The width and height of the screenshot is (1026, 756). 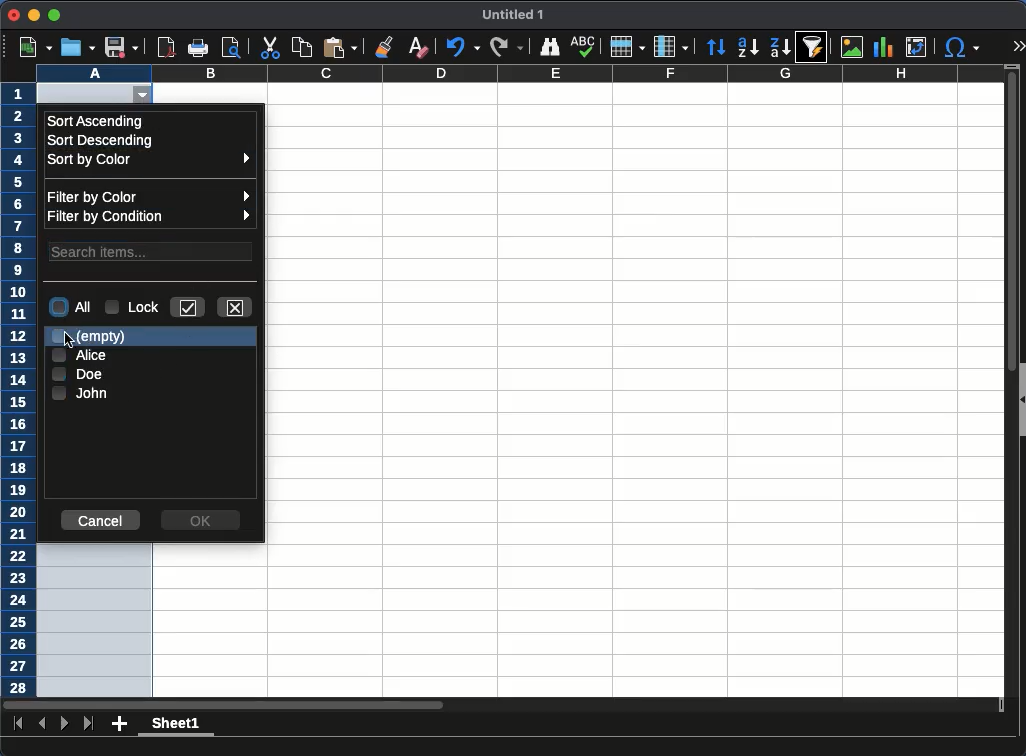 What do you see at coordinates (133, 306) in the screenshot?
I see `lock` at bounding box center [133, 306].